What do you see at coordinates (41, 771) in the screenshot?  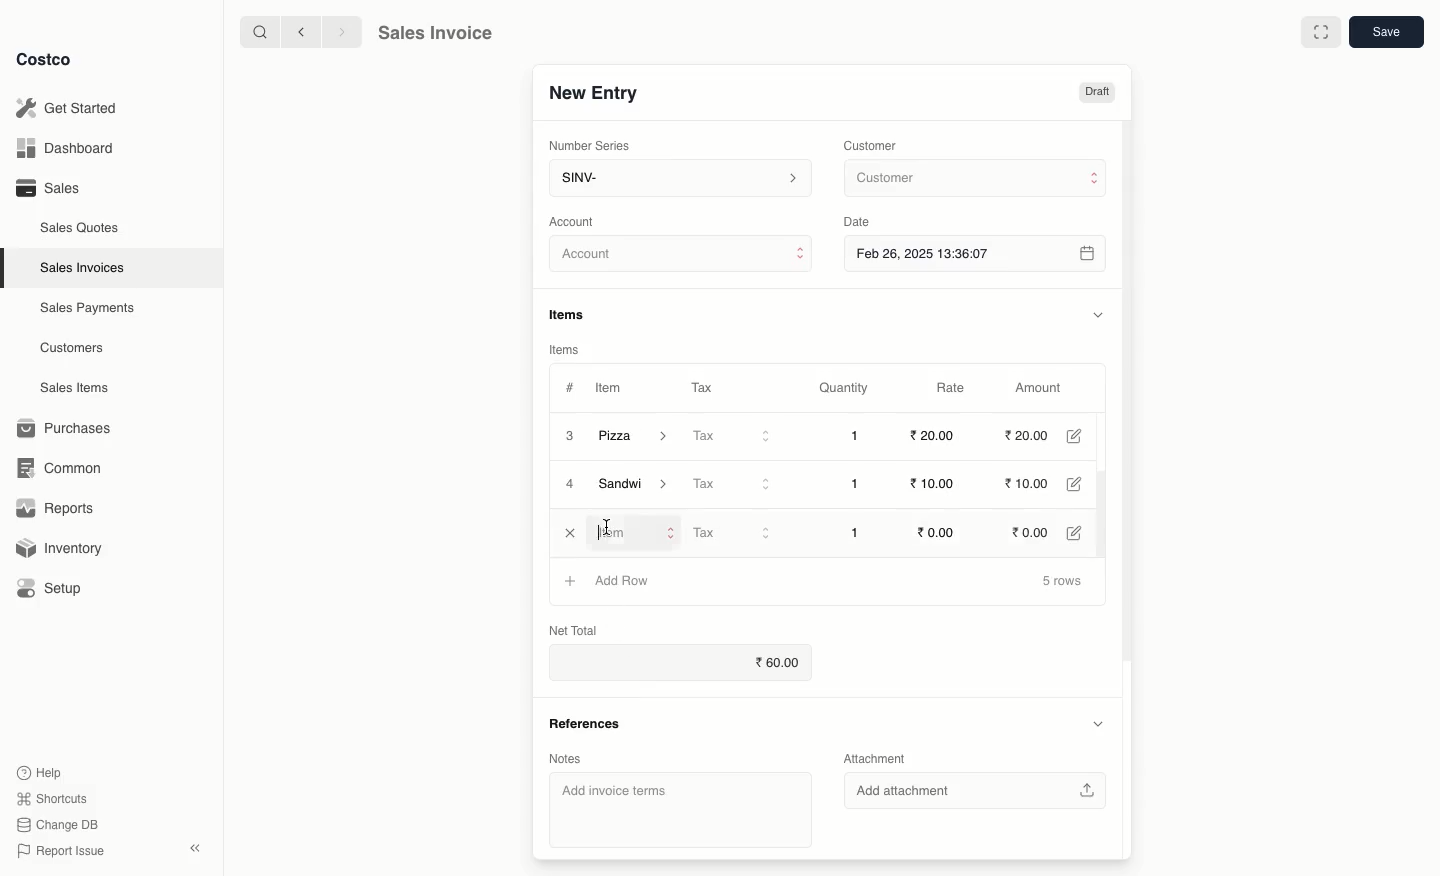 I see `Help` at bounding box center [41, 771].